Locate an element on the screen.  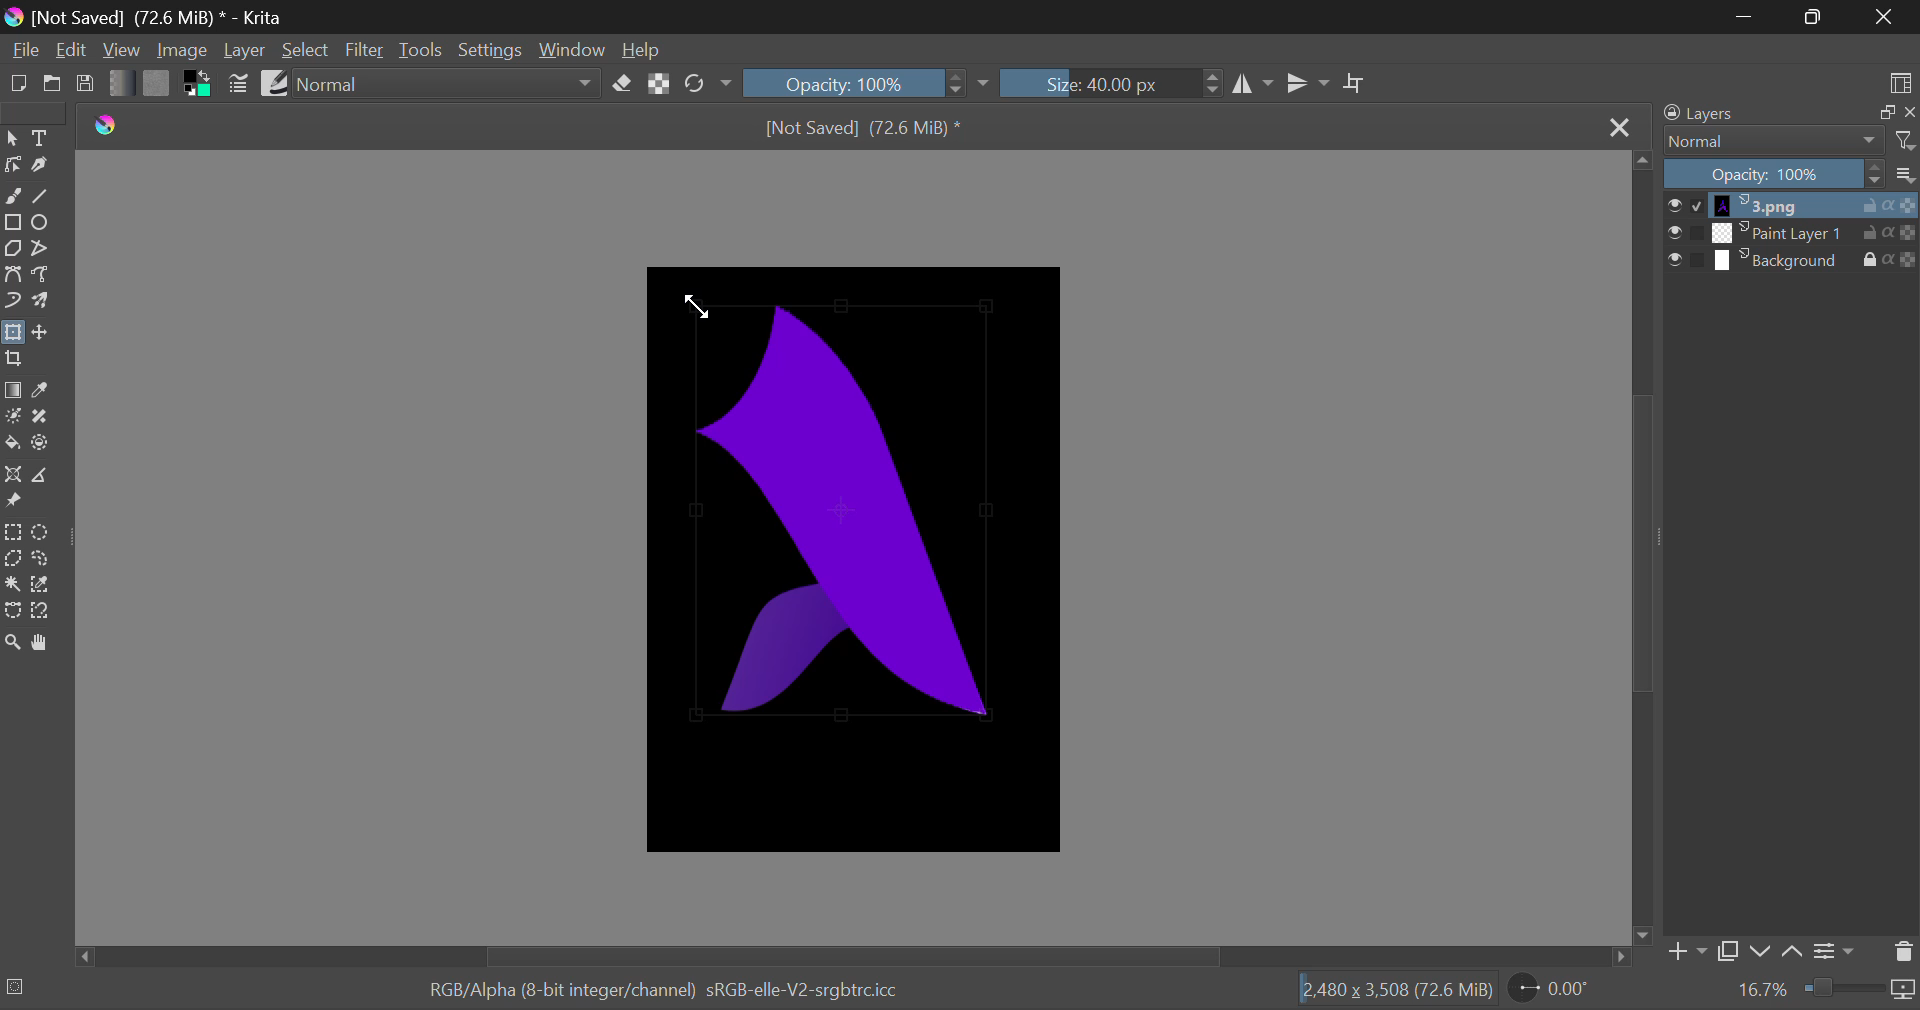
Rectangle is located at coordinates (16, 222).